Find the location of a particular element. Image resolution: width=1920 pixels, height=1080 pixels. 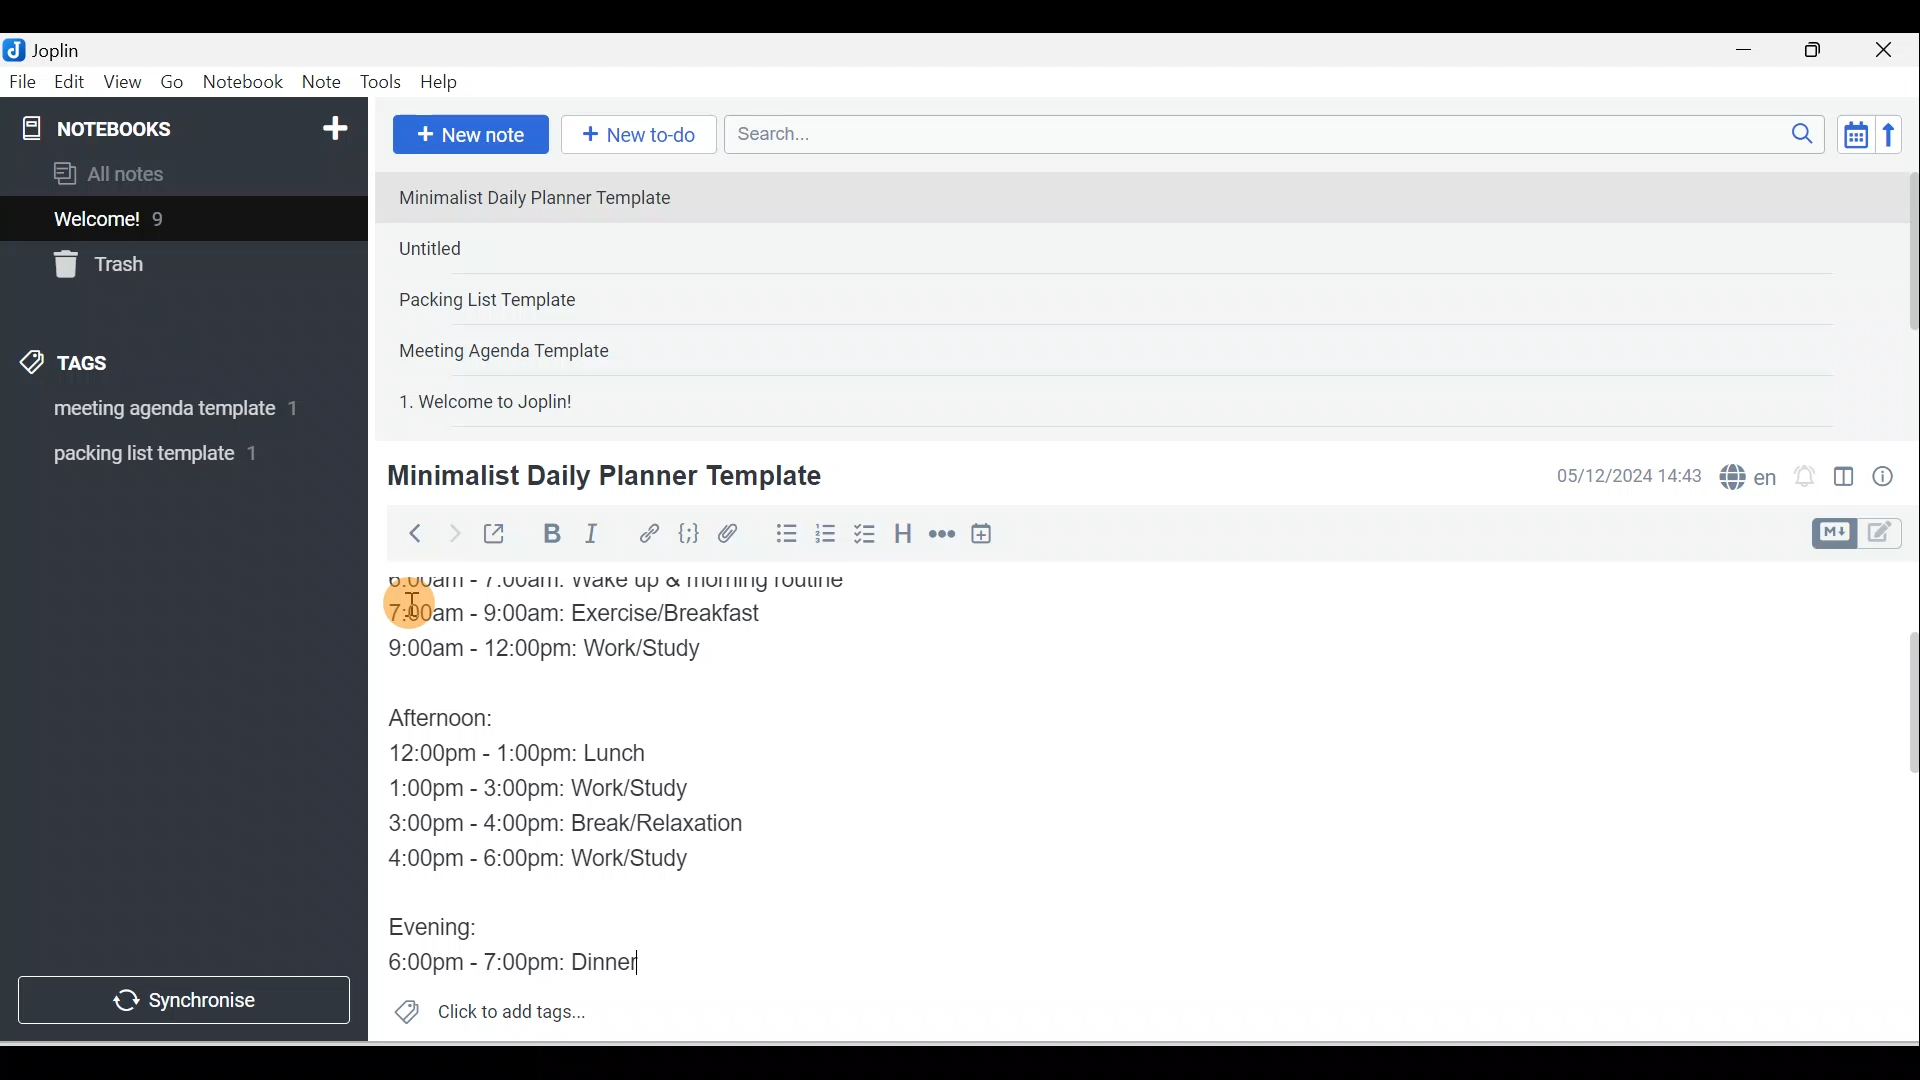

Tags is located at coordinates (71, 366).